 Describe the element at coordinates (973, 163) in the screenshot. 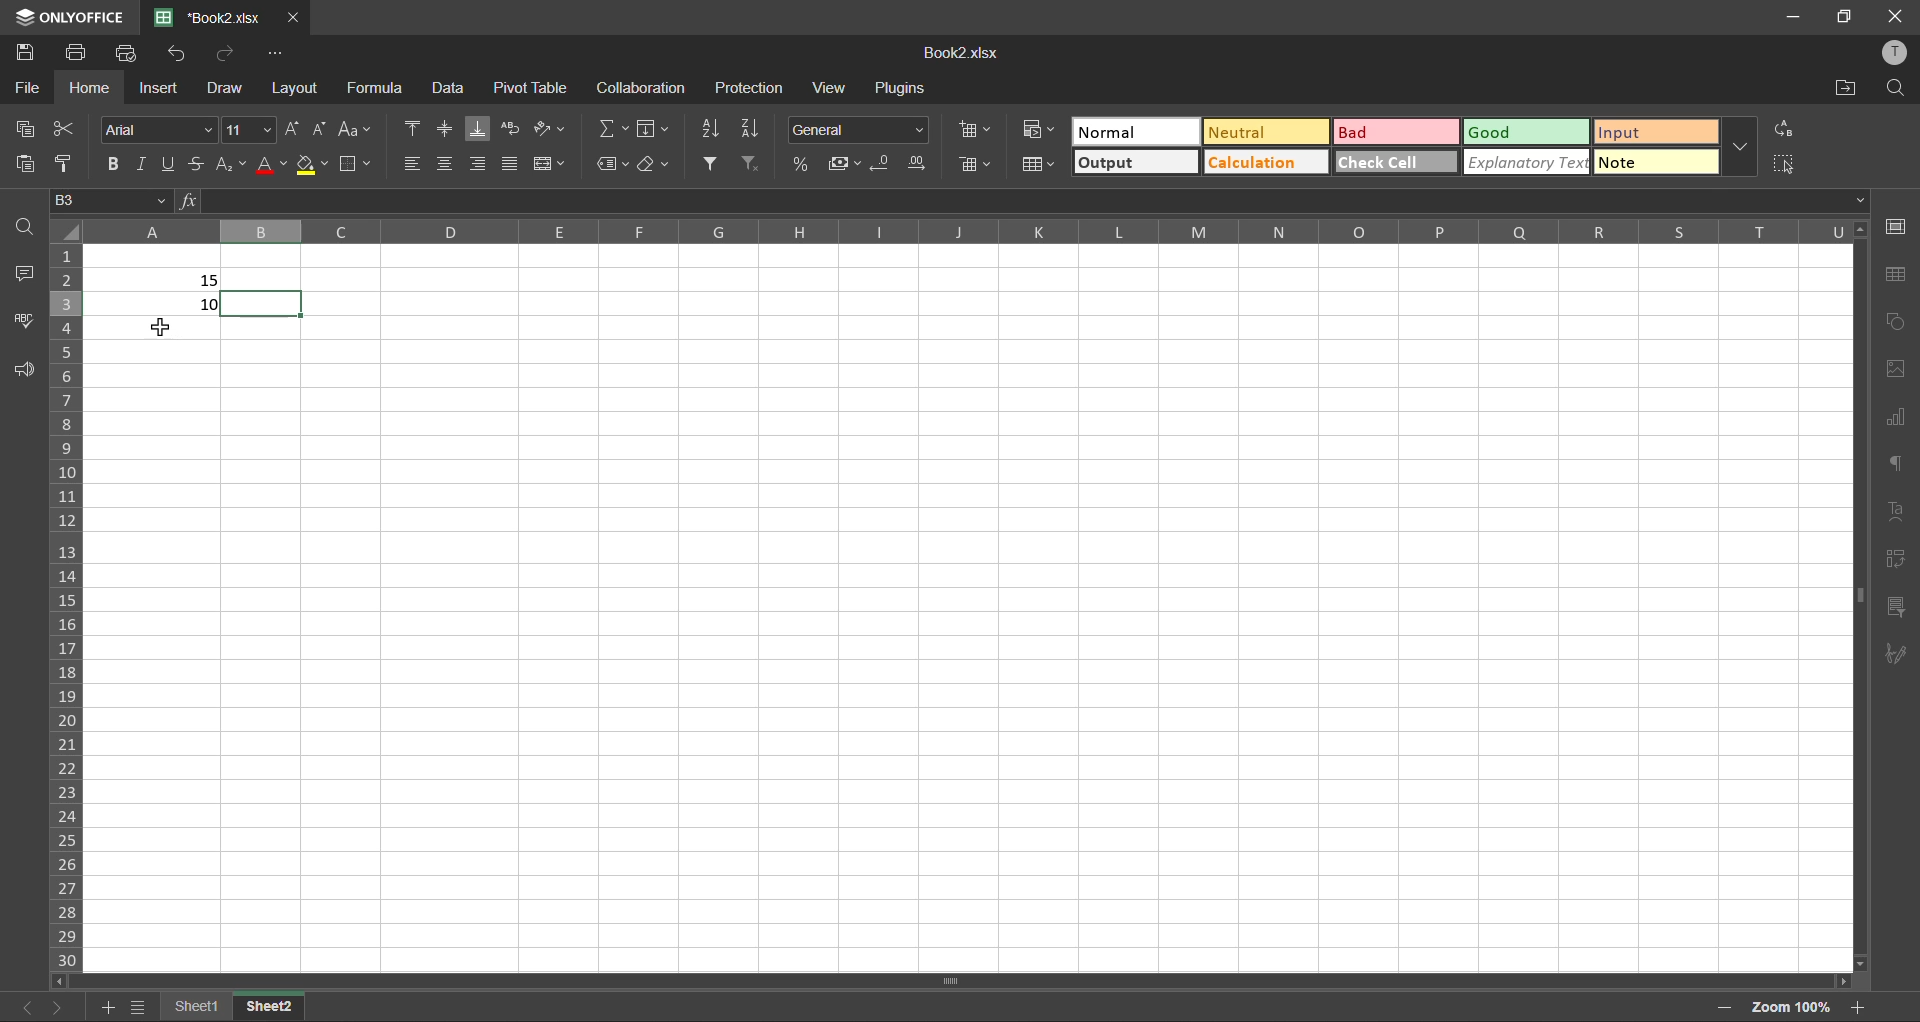

I see `delete cells` at that location.